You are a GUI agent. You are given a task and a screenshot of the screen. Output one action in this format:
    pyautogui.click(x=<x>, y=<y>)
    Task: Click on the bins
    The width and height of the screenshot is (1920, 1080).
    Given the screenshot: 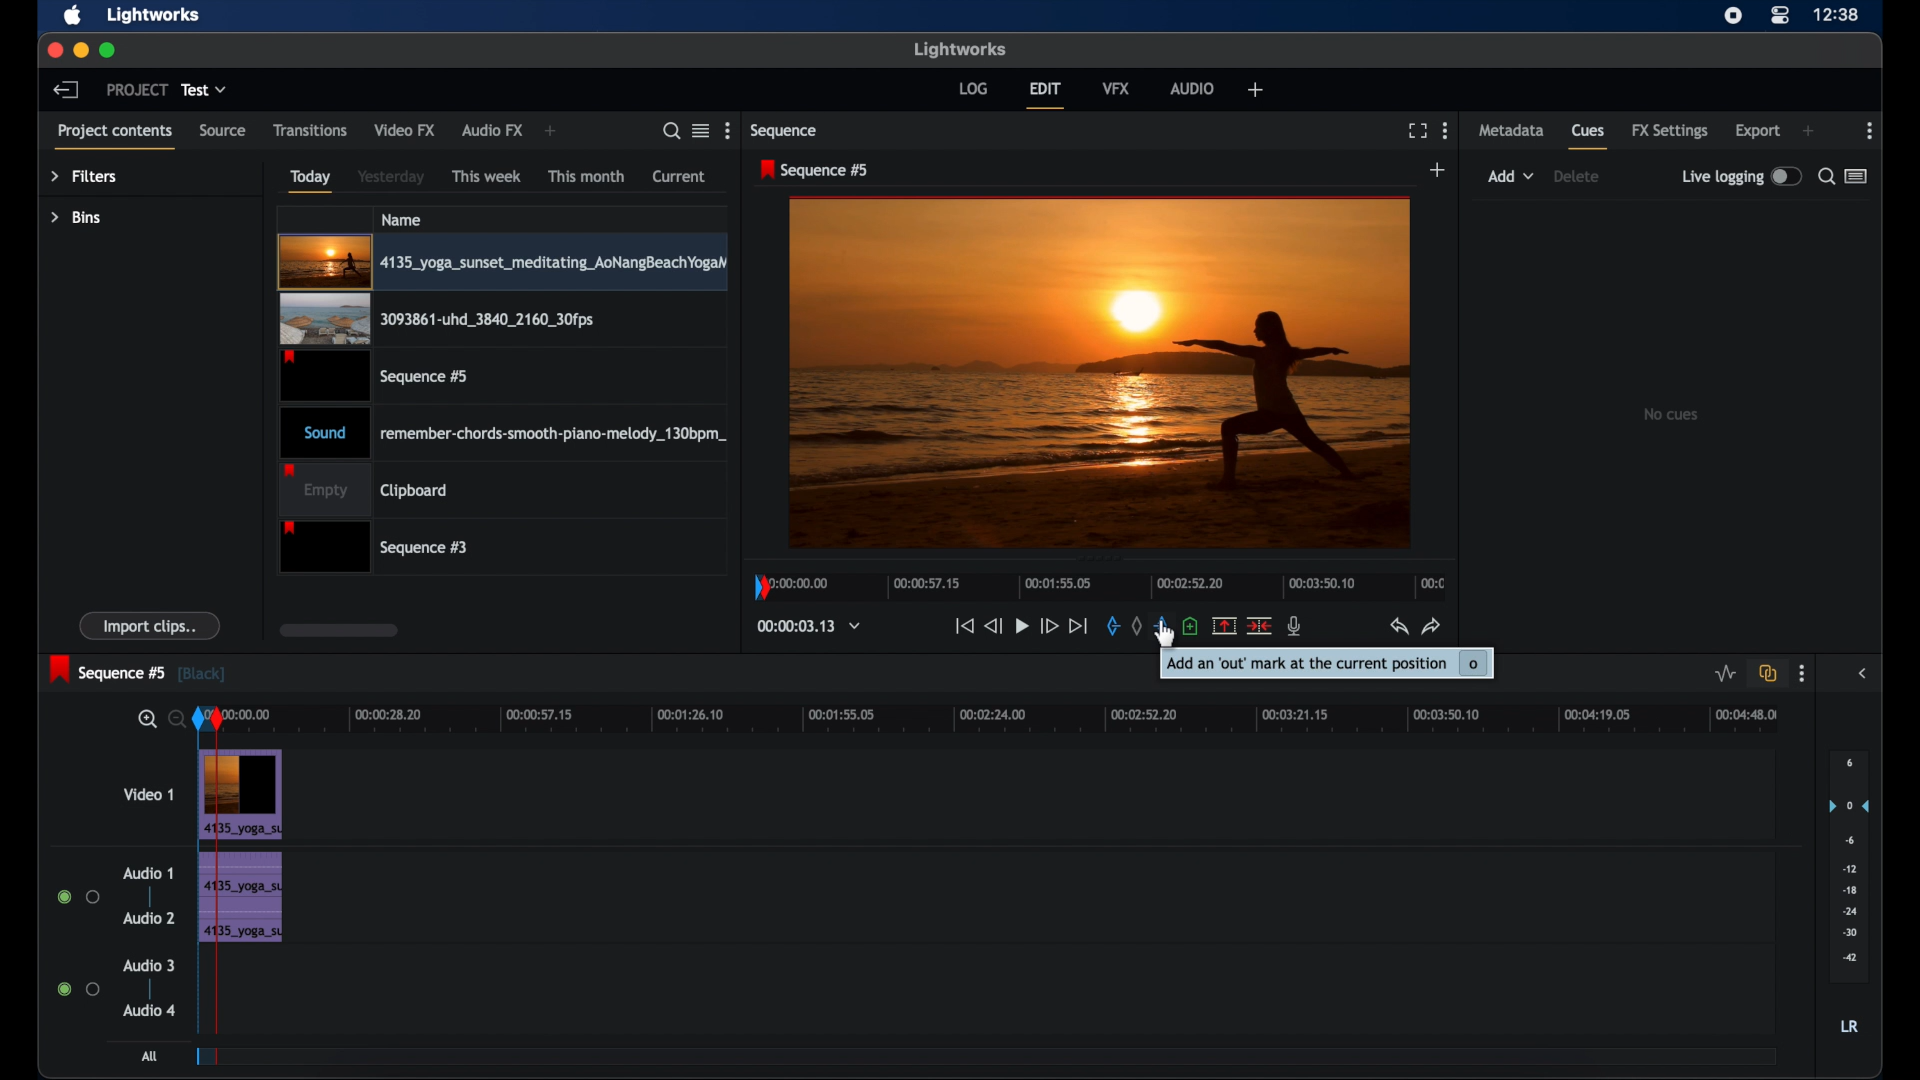 What is the action you would take?
    pyautogui.click(x=76, y=217)
    